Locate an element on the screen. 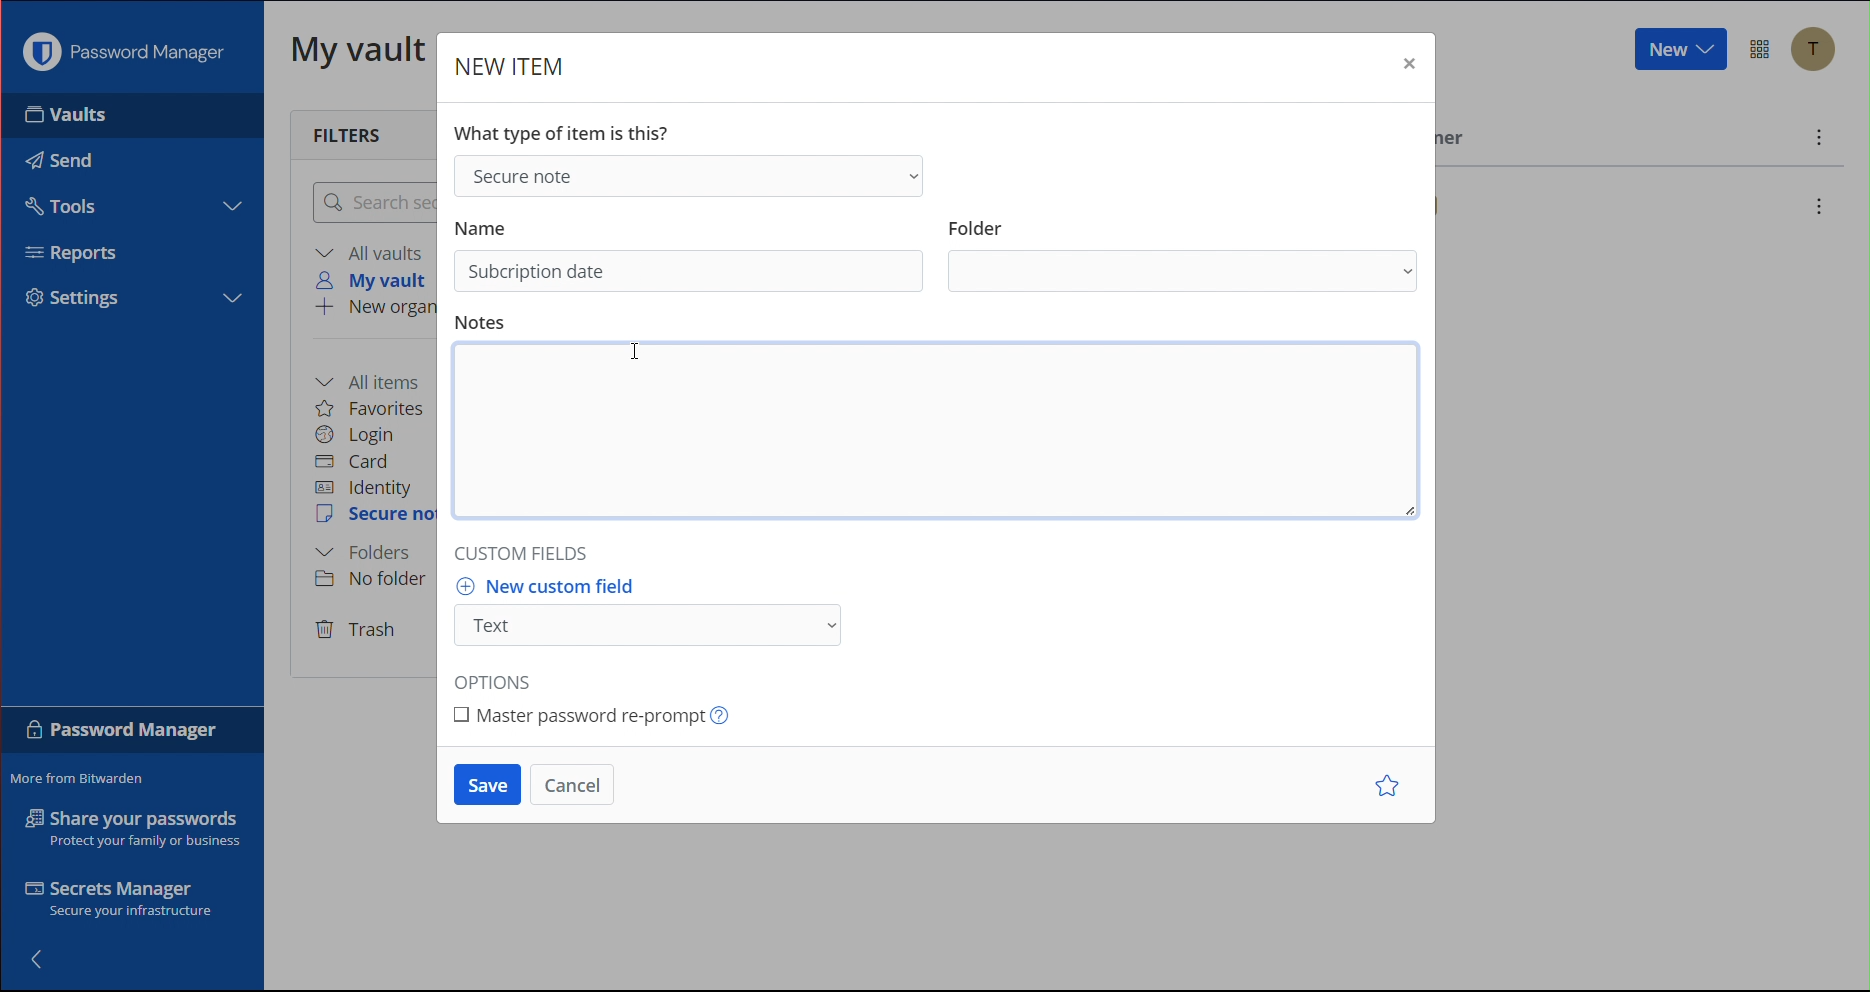 This screenshot has height=992, width=1870. Custom Fields is located at coordinates (527, 548).